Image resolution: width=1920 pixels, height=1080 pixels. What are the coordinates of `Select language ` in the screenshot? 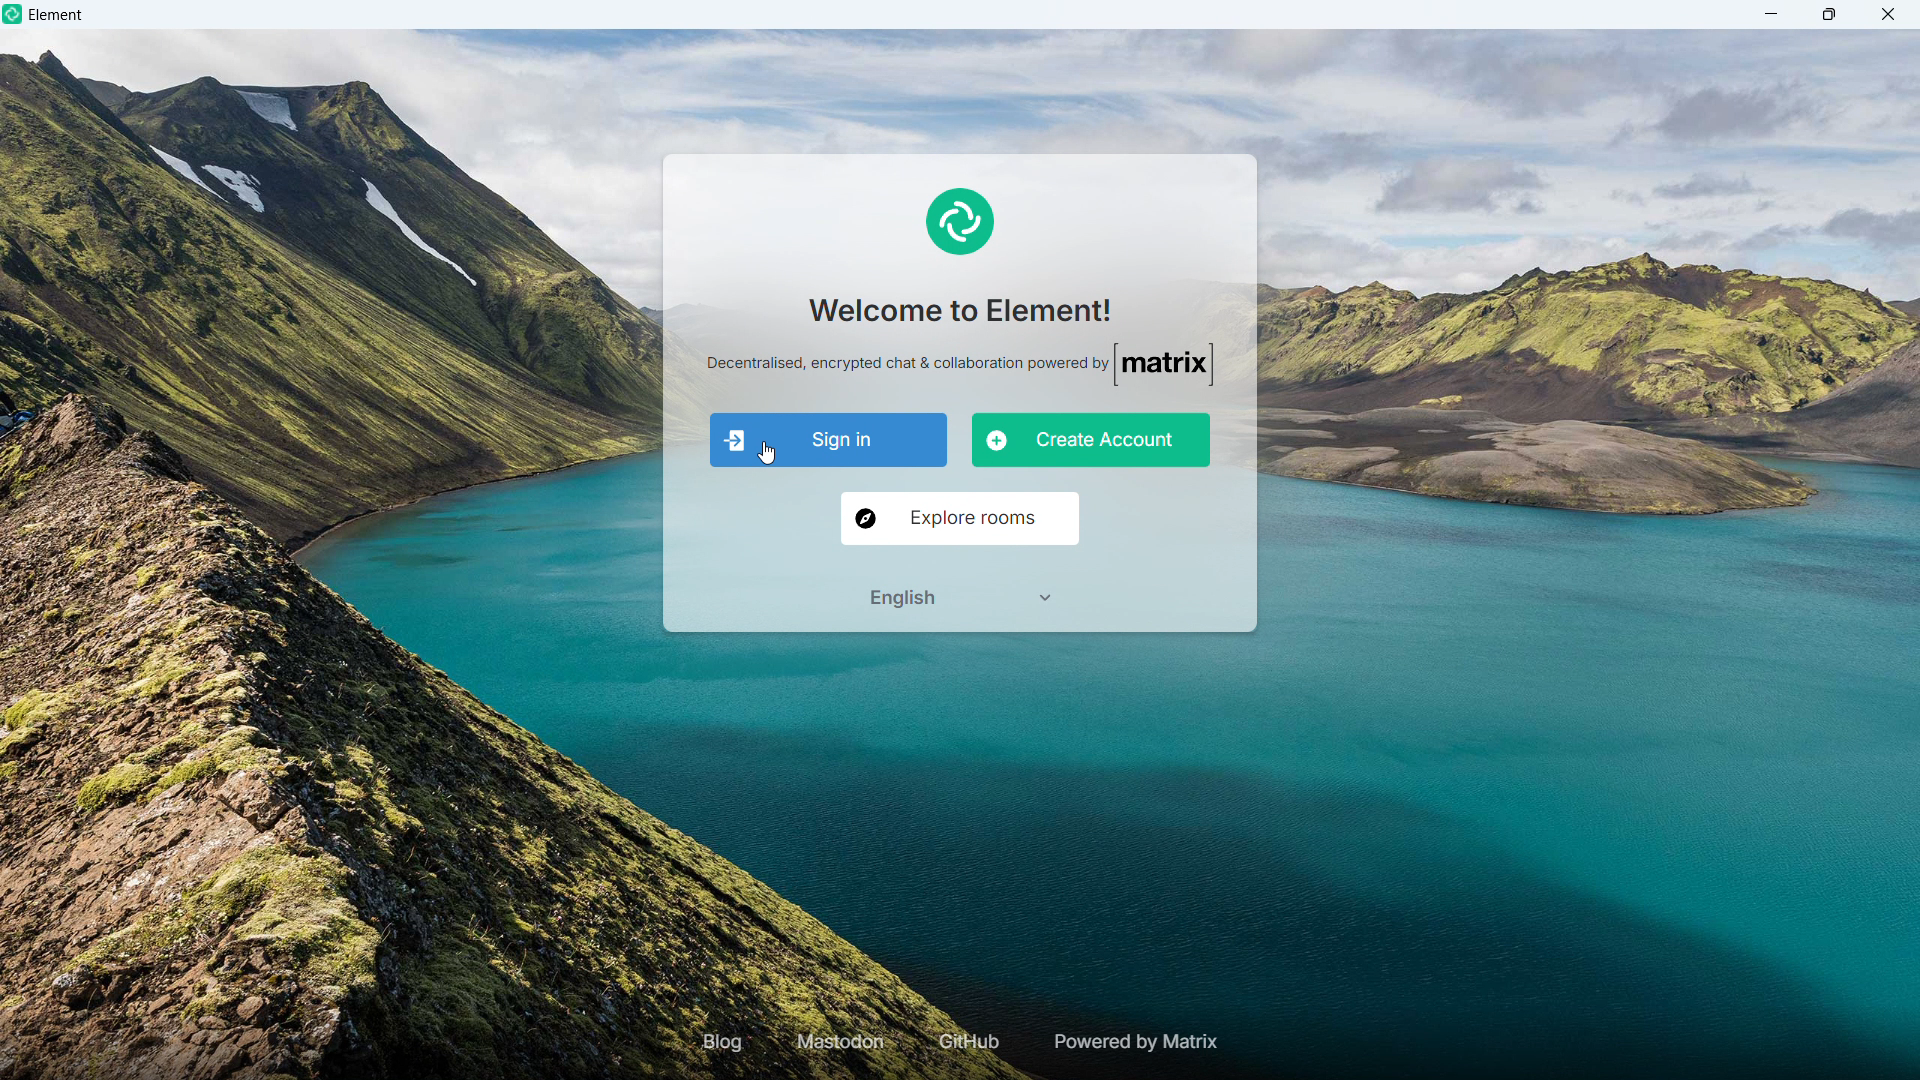 It's located at (953, 600).